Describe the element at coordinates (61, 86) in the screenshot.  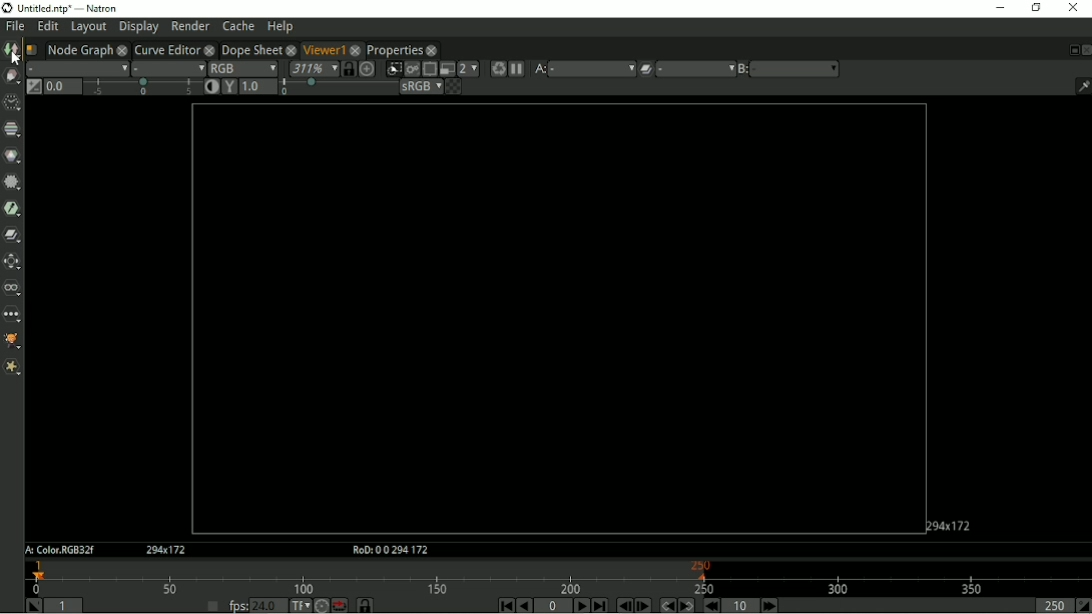
I see `Gain` at that location.